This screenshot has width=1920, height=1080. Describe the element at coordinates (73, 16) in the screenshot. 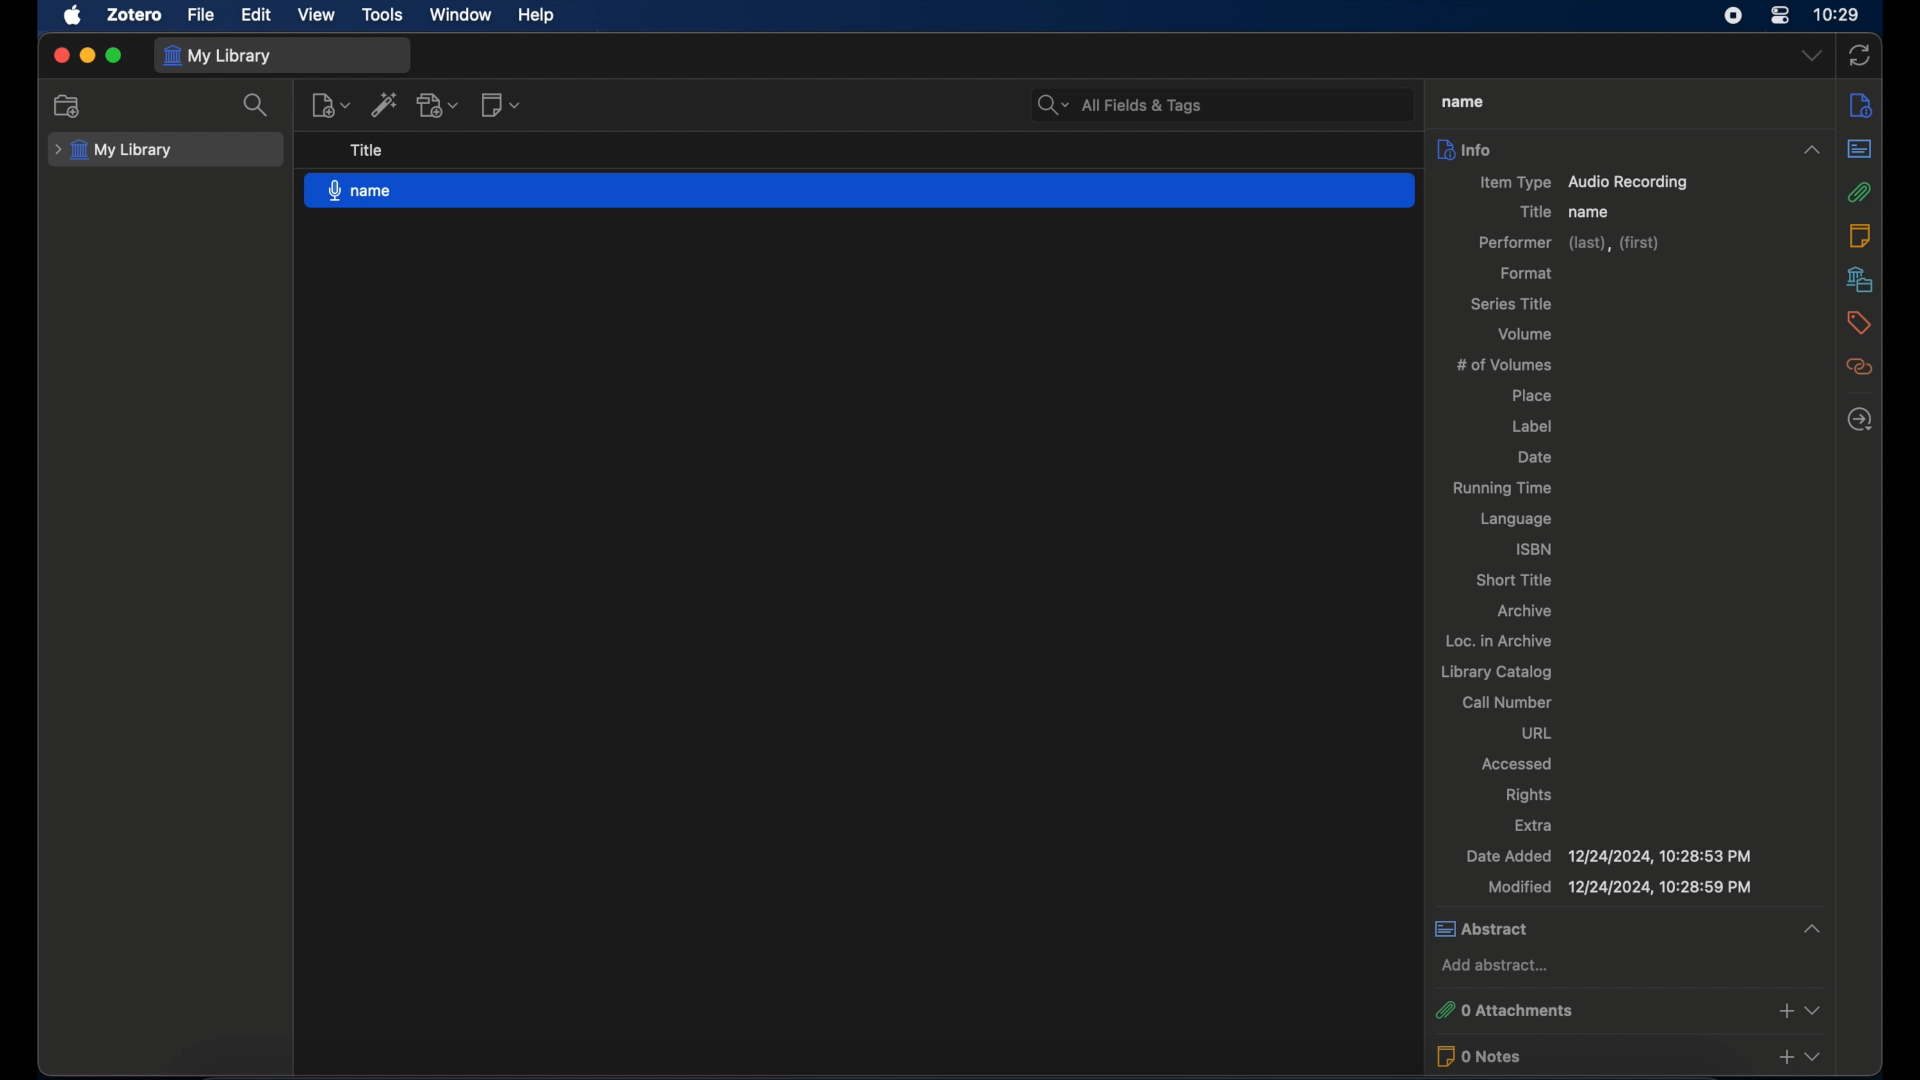

I see `apple` at that location.